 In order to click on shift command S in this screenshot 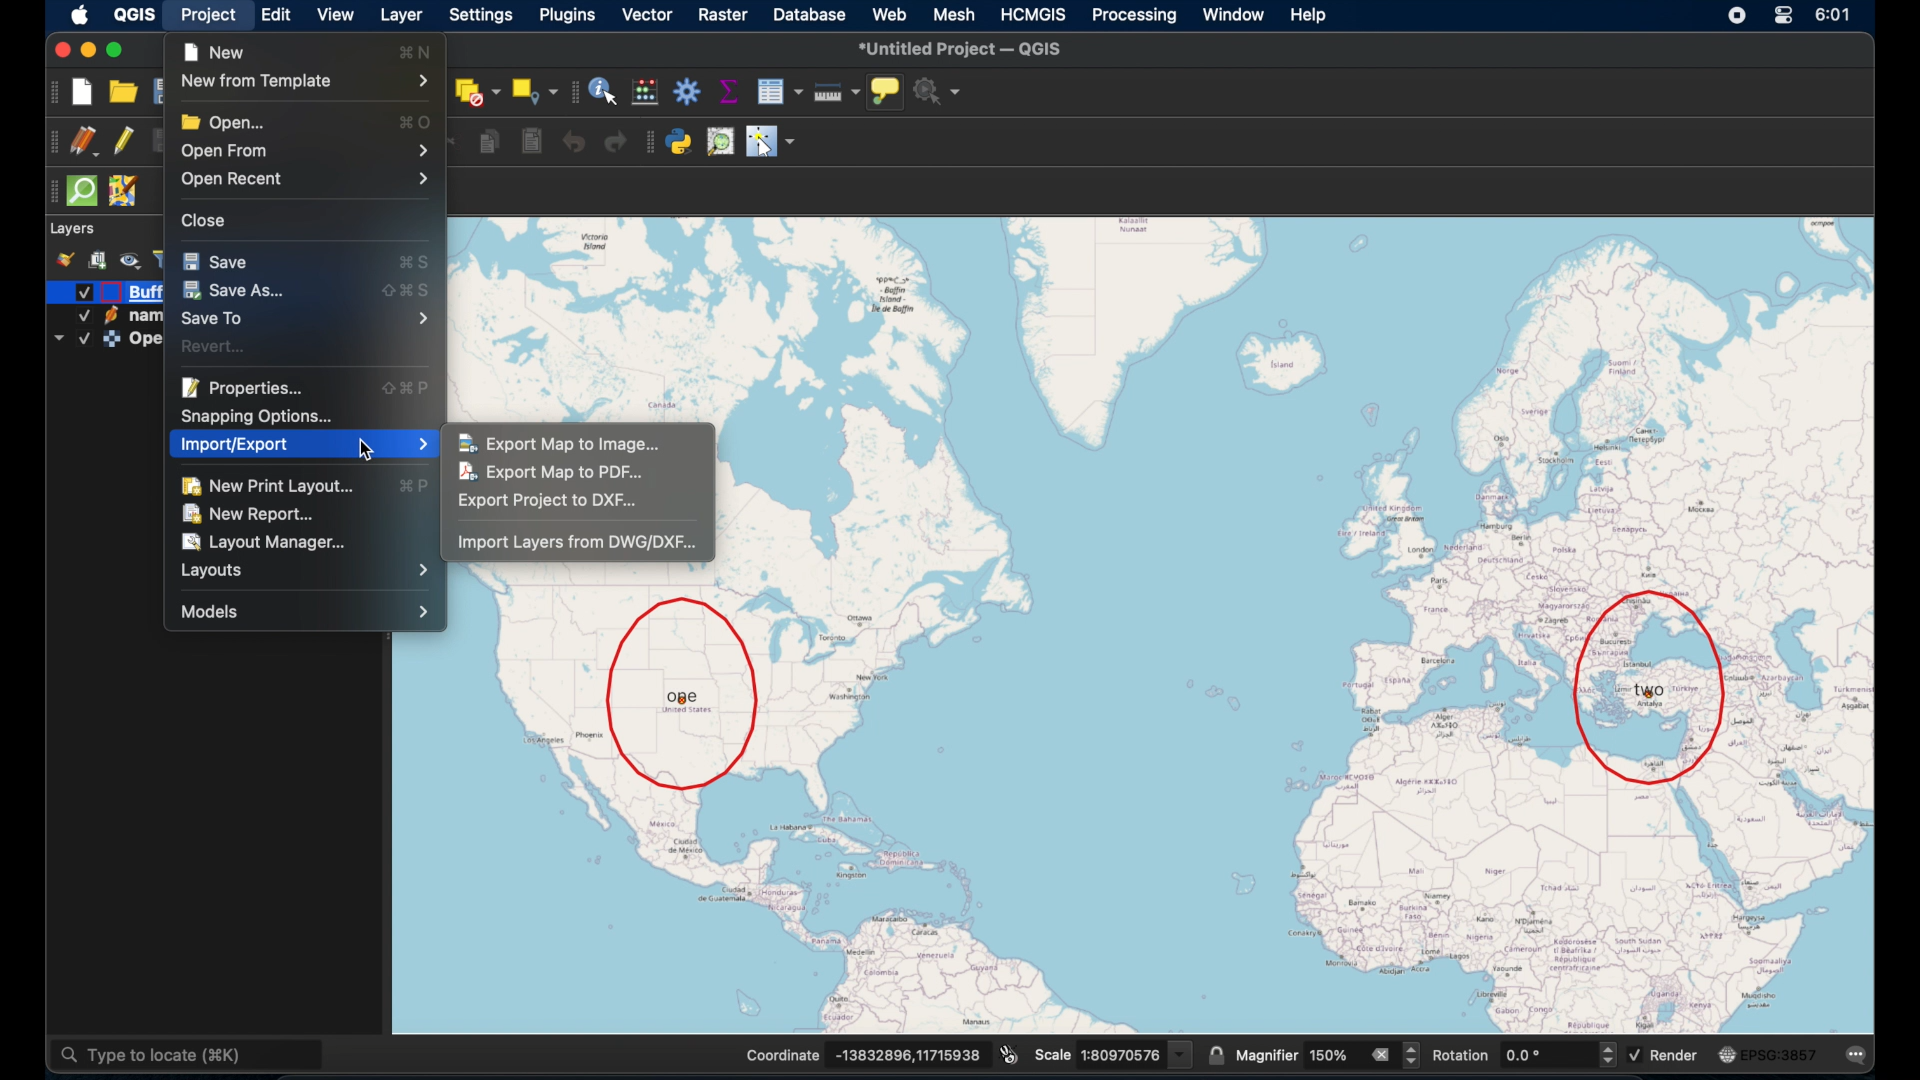, I will do `click(406, 290)`.